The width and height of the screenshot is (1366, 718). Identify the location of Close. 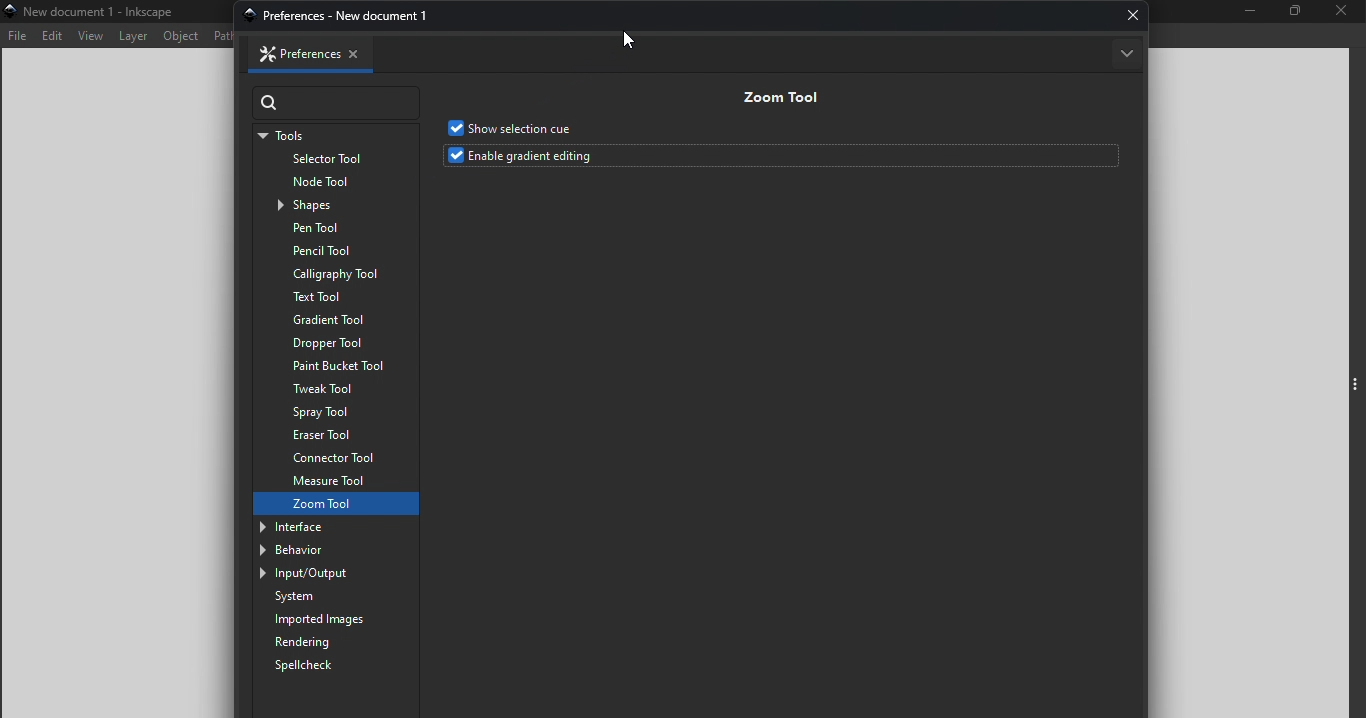
(1346, 12).